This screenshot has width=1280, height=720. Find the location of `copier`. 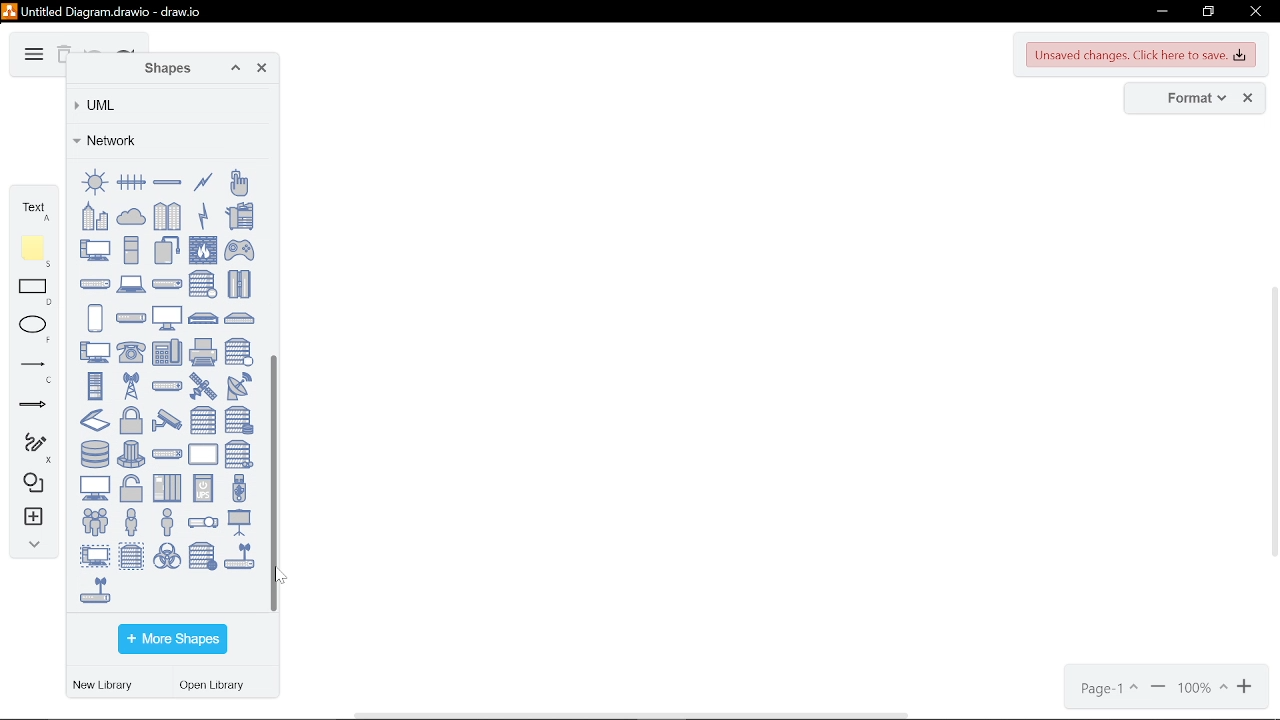

copier is located at coordinates (239, 215).